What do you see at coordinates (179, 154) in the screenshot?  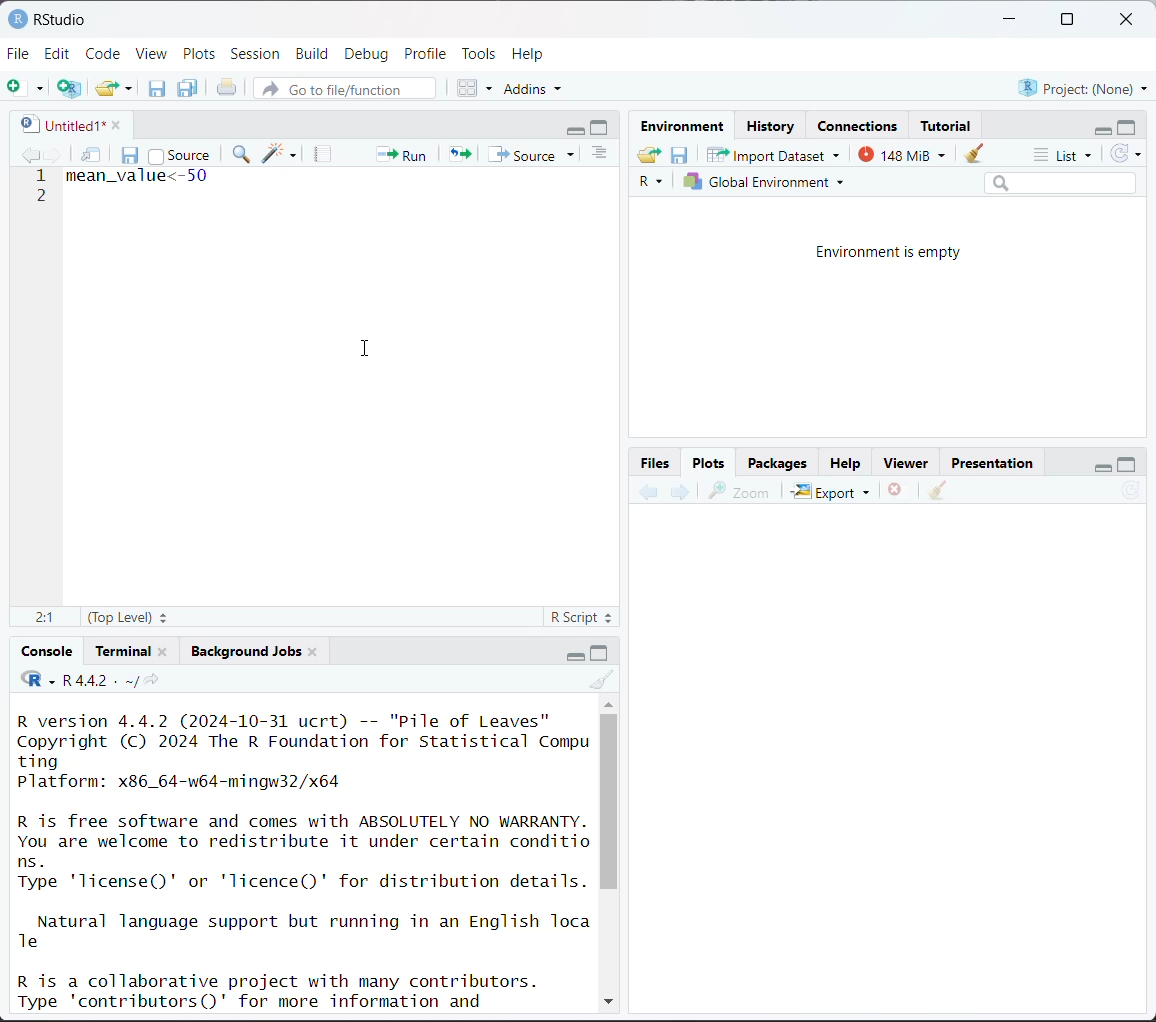 I see `source` at bounding box center [179, 154].